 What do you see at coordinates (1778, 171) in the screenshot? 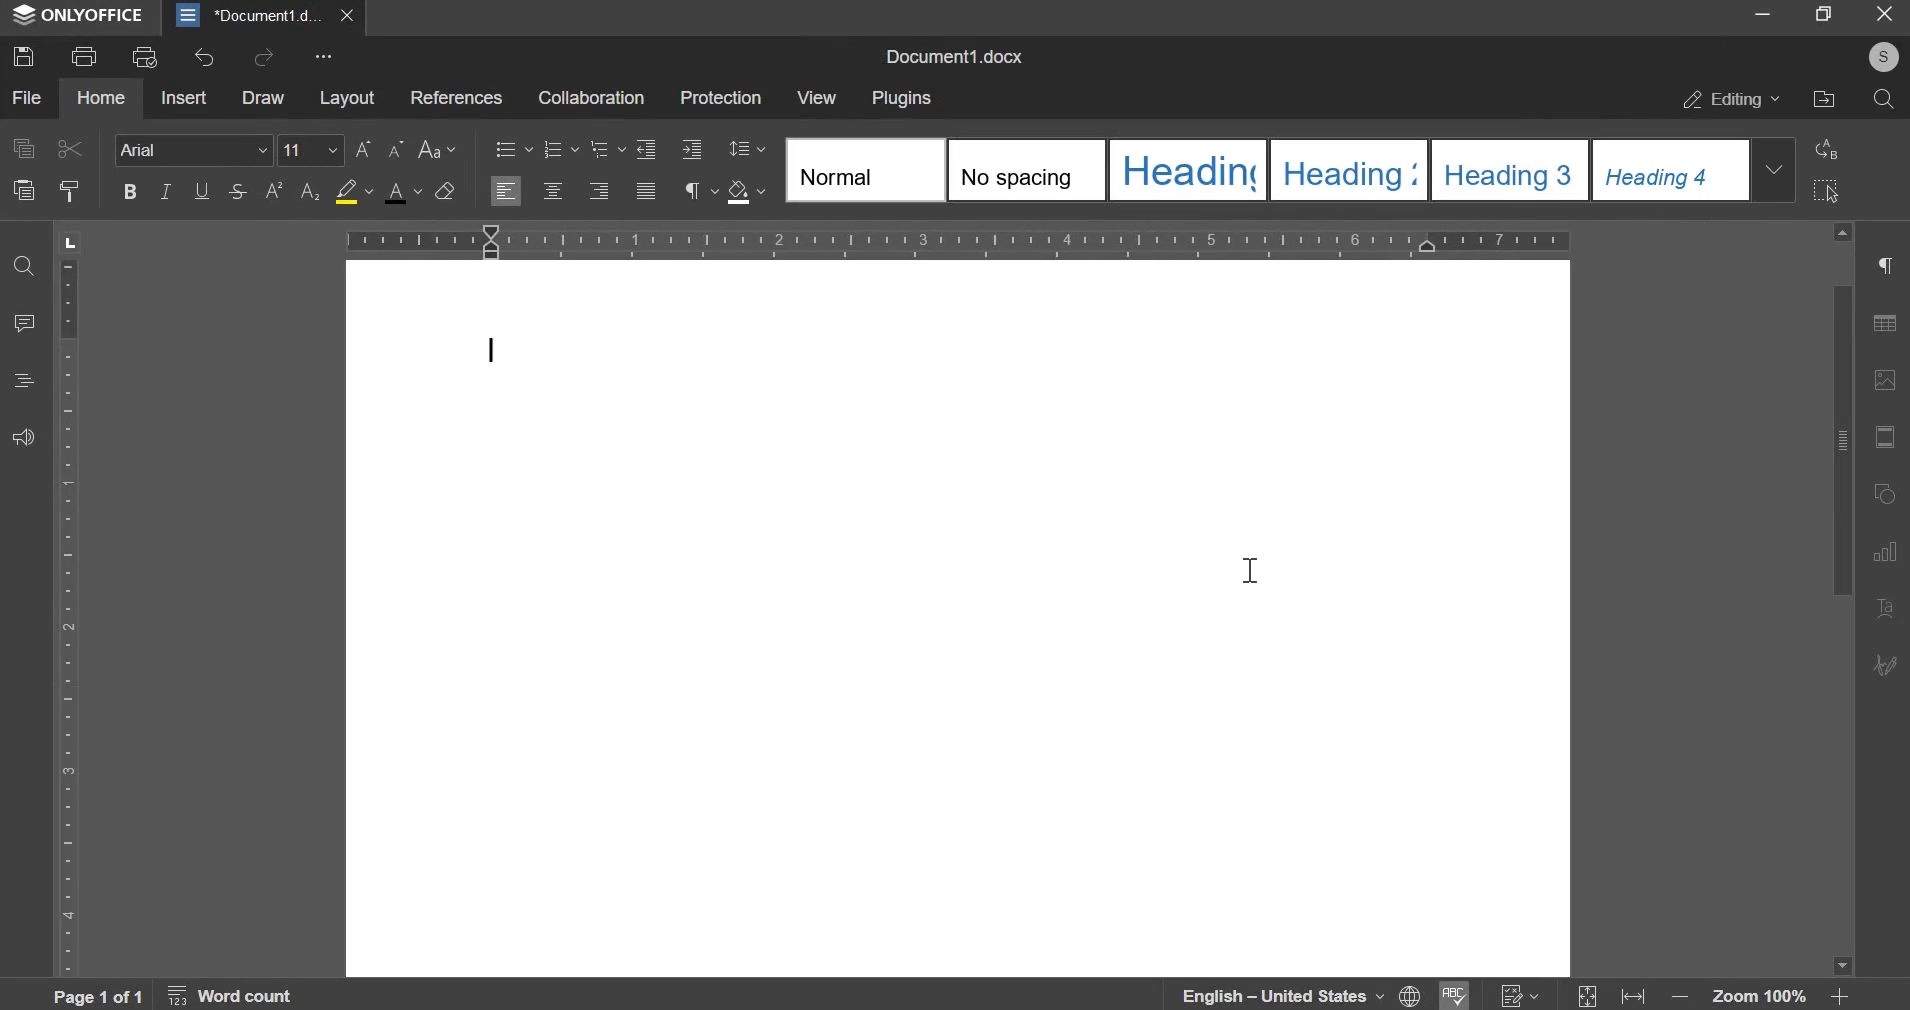
I see `more headings` at bounding box center [1778, 171].